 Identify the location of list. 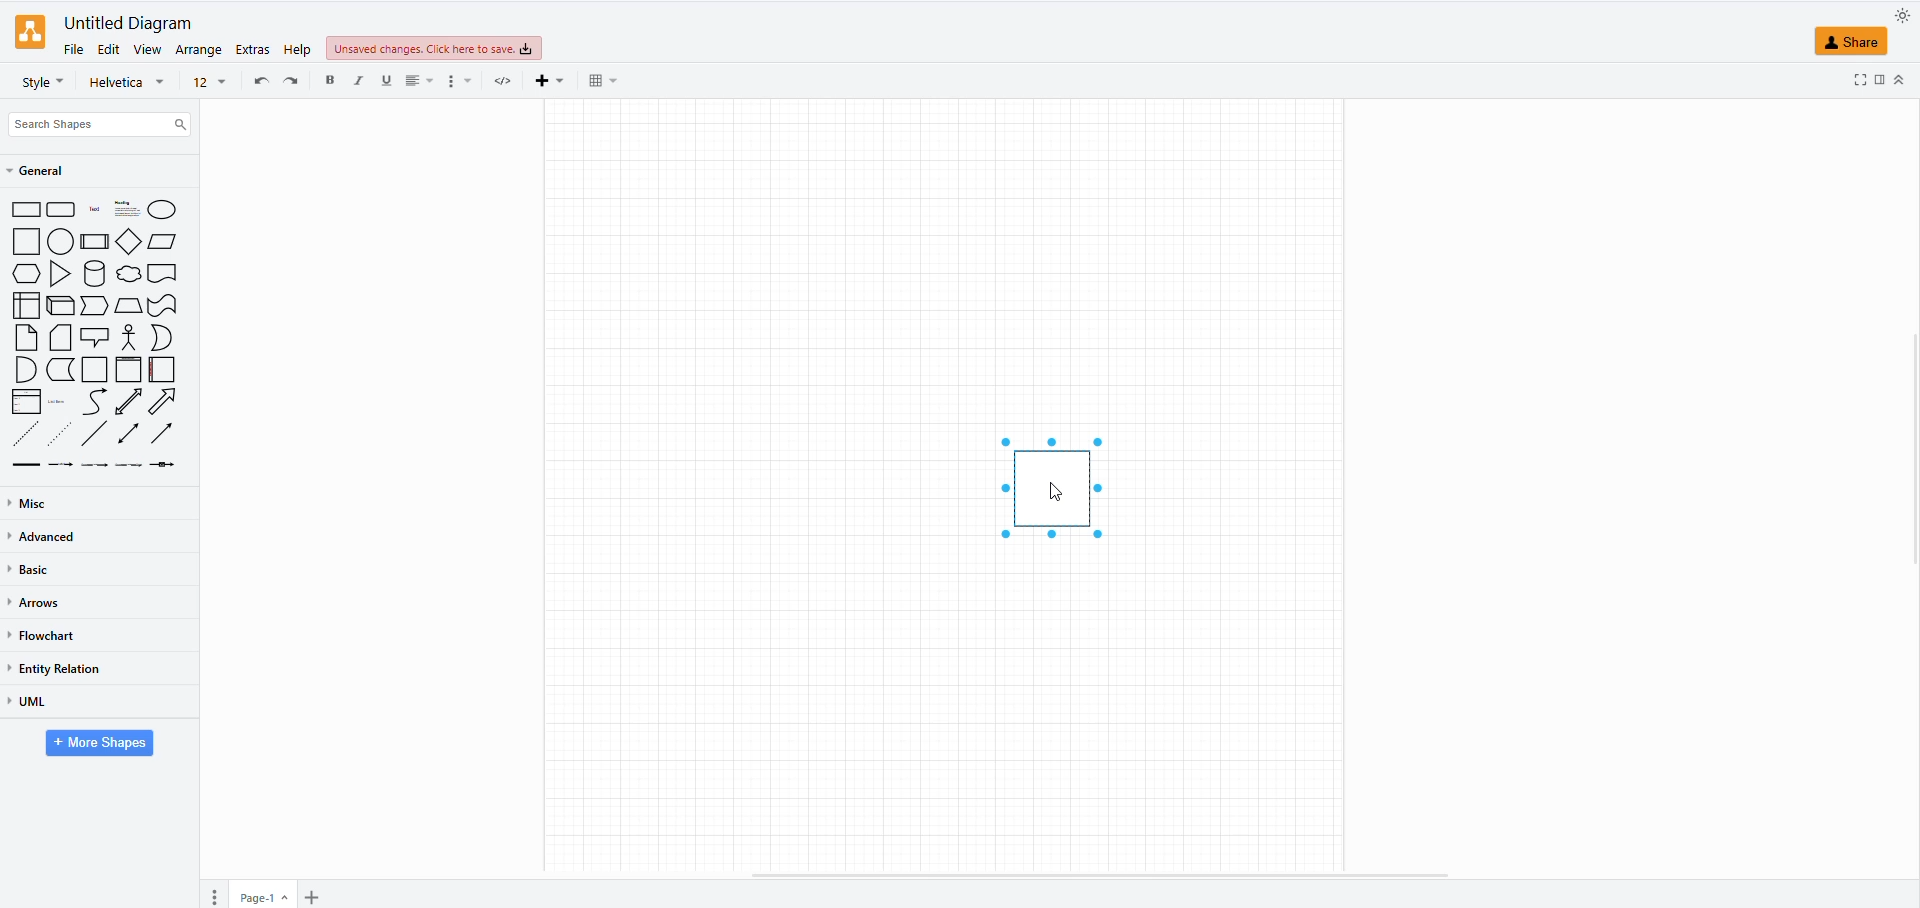
(27, 402).